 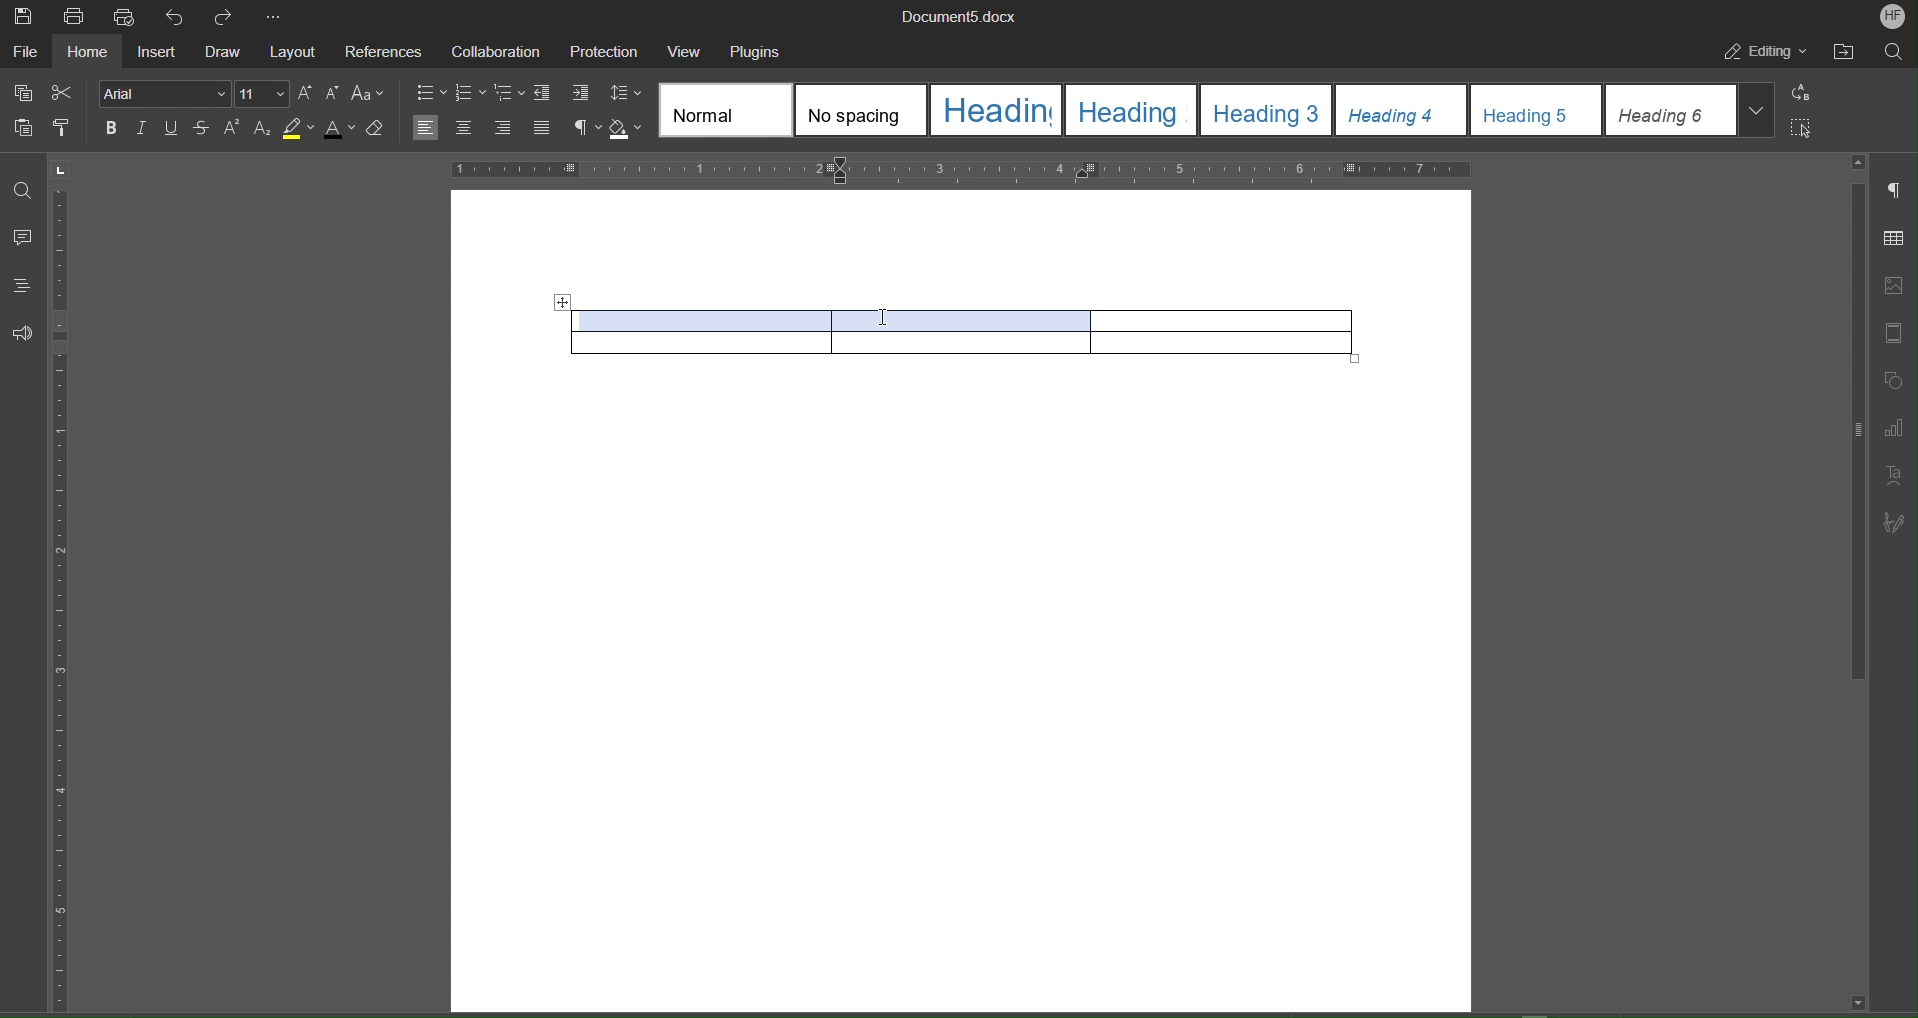 I want to click on Redo, so click(x=231, y=17).